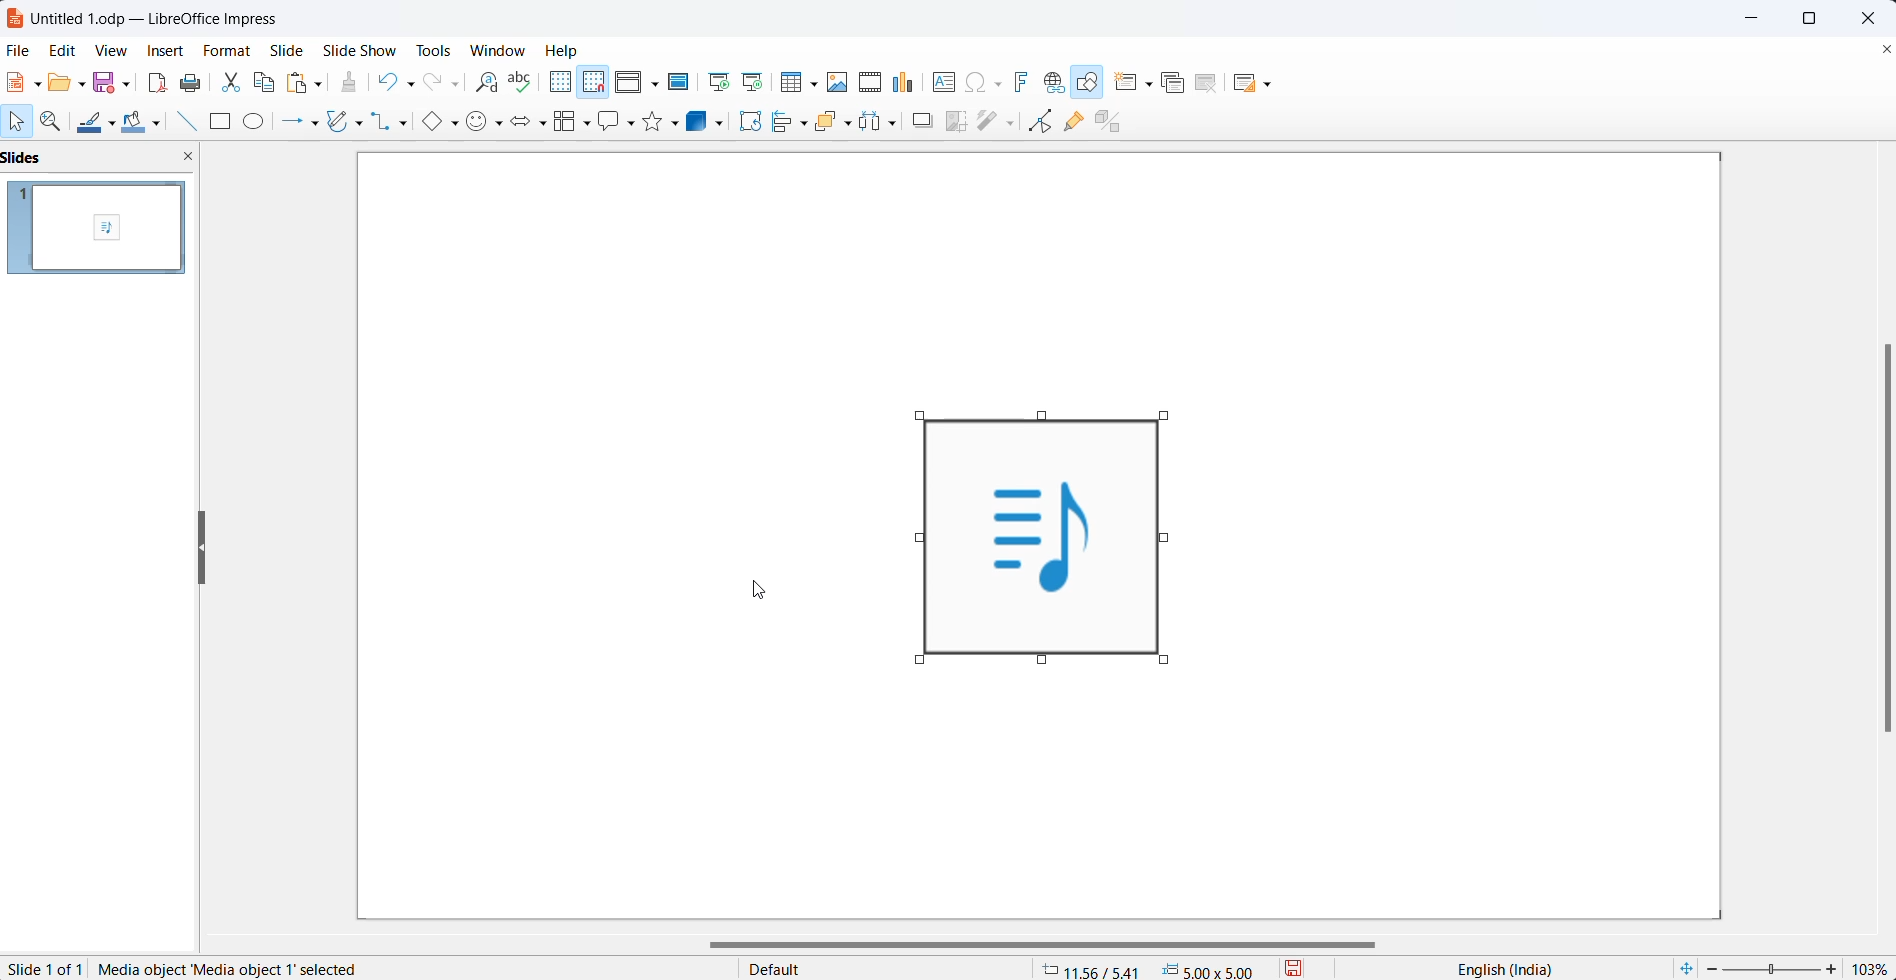 The height and width of the screenshot is (980, 1896). I want to click on find and replace, so click(489, 85).